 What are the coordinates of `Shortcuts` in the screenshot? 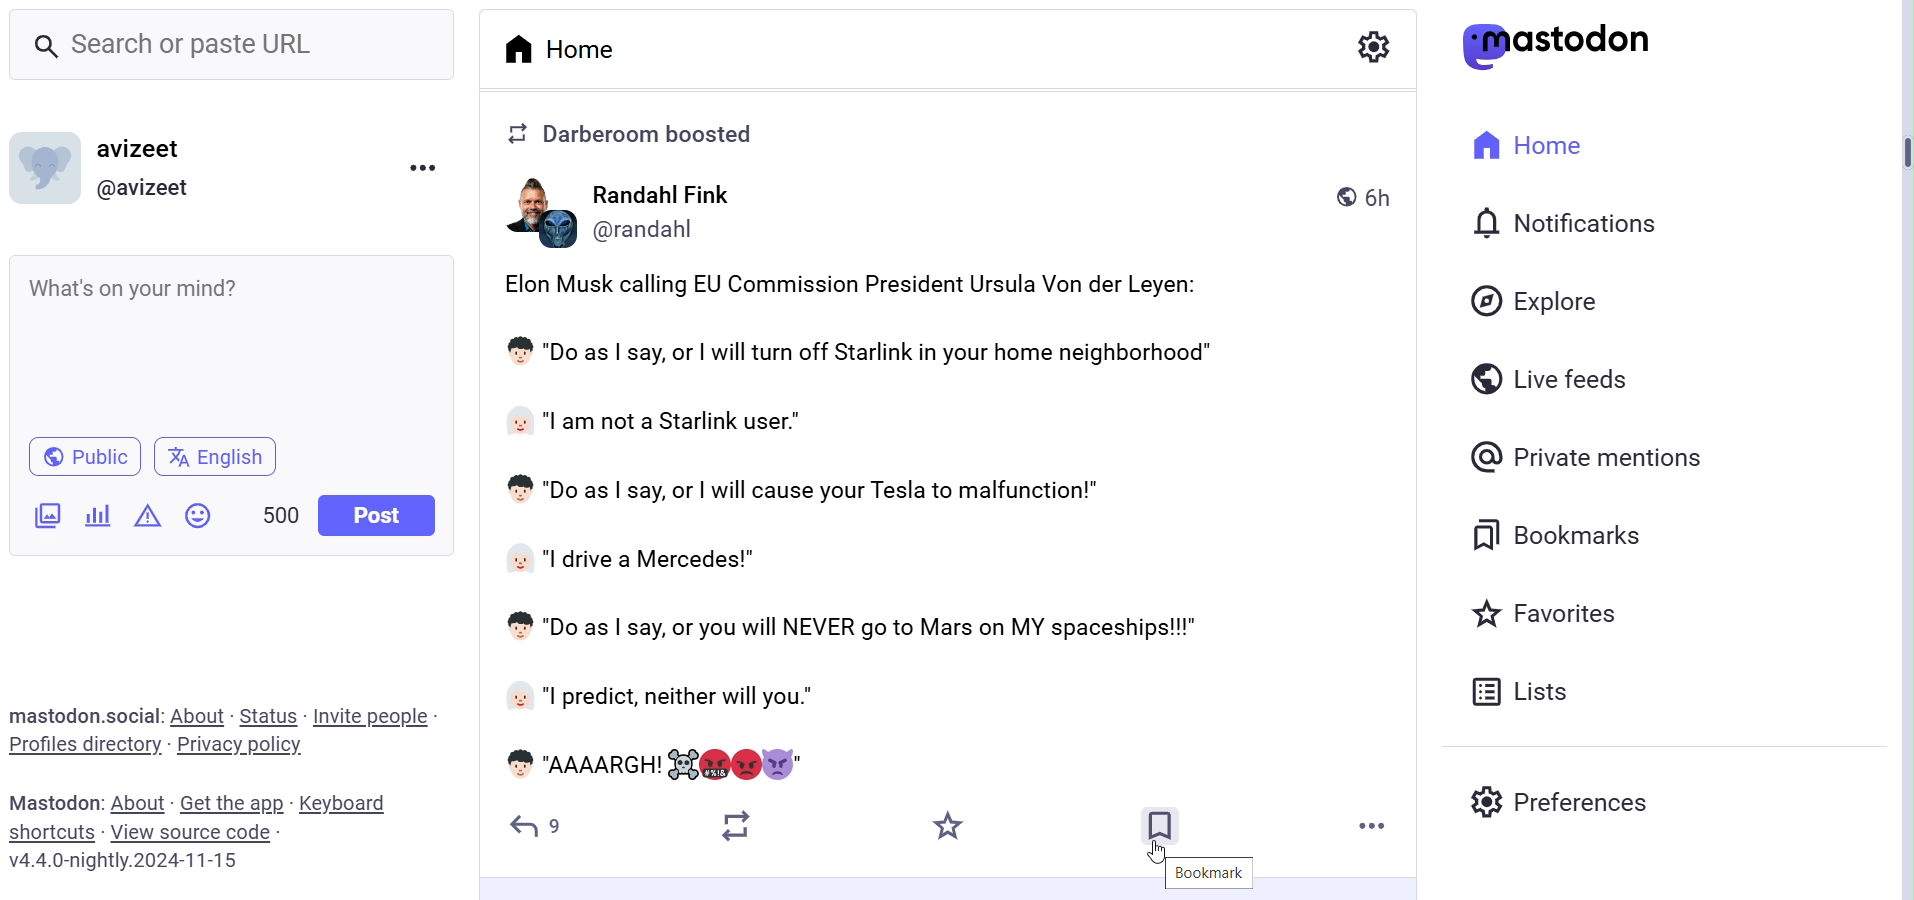 It's located at (53, 831).